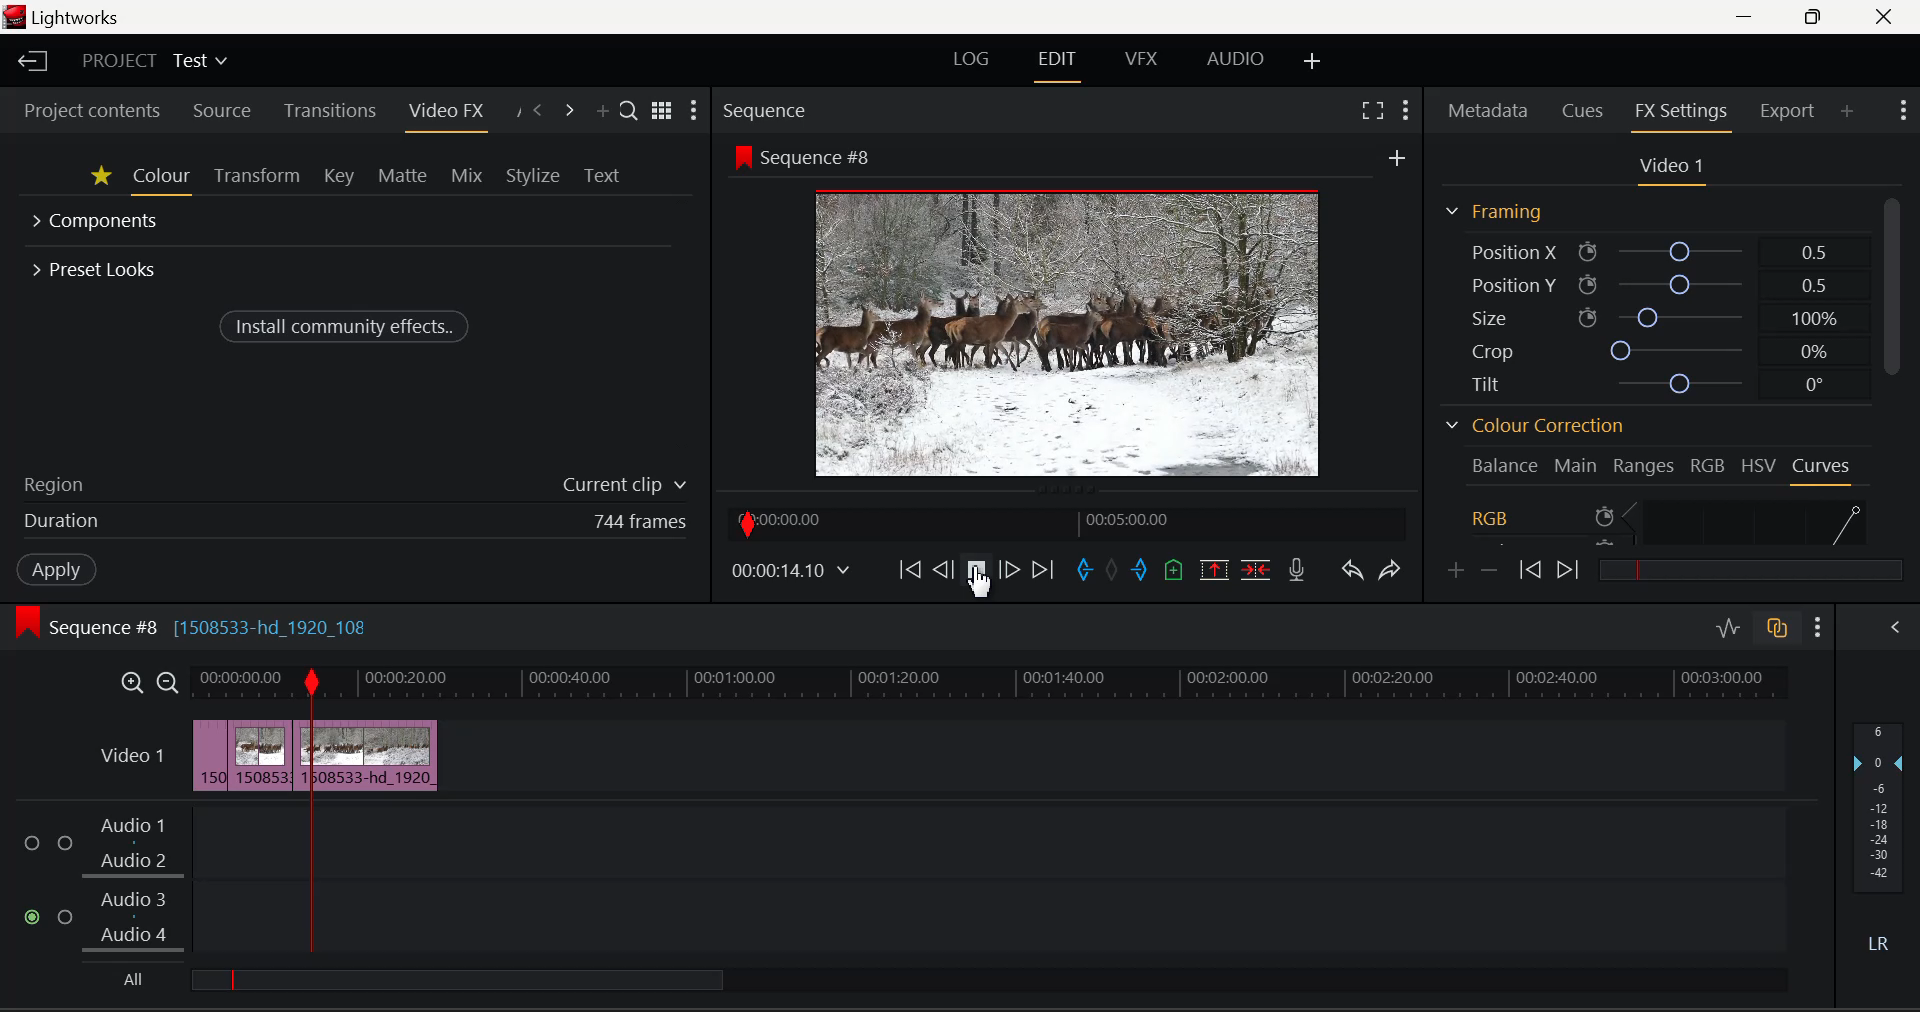 Image resolution: width=1920 pixels, height=1012 pixels. What do you see at coordinates (569, 108) in the screenshot?
I see `Next Panel` at bounding box center [569, 108].